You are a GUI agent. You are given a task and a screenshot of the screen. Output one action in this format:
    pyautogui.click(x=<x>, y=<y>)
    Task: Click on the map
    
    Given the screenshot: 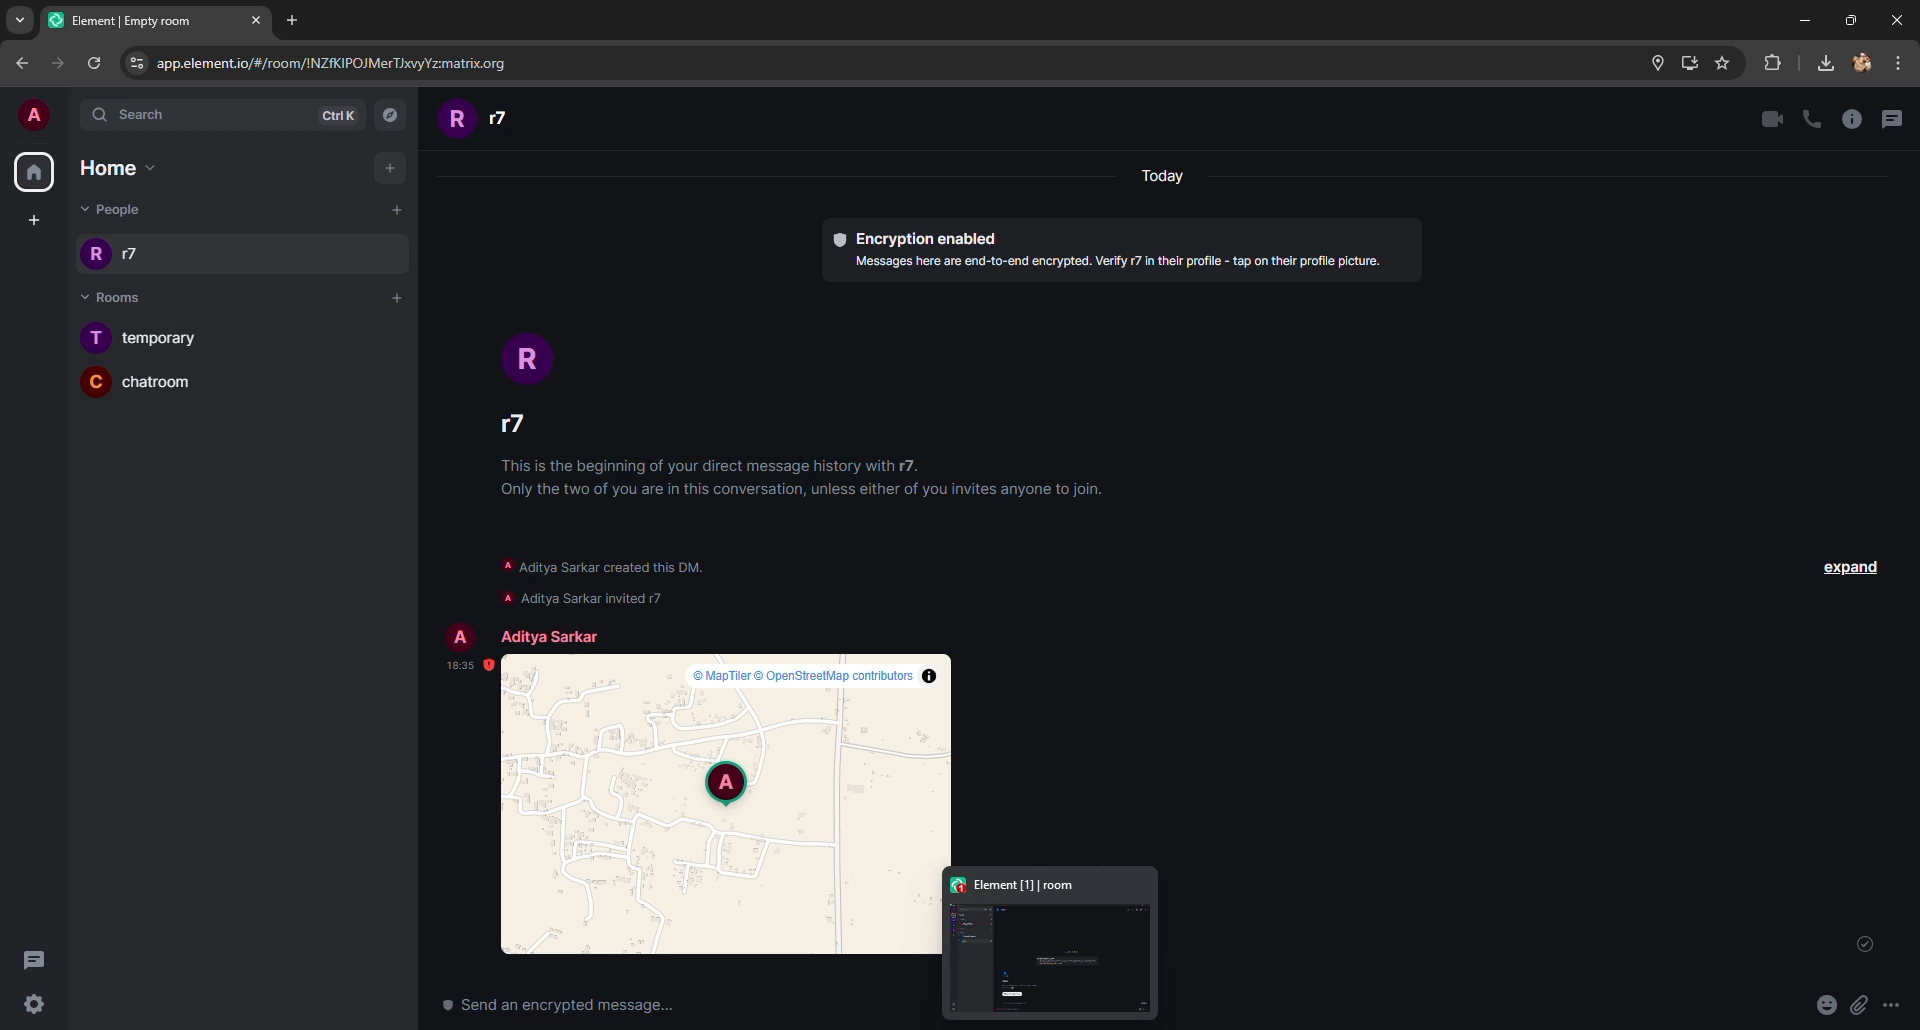 What is the action you would take?
    pyautogui.click(x=729, y=806)
    